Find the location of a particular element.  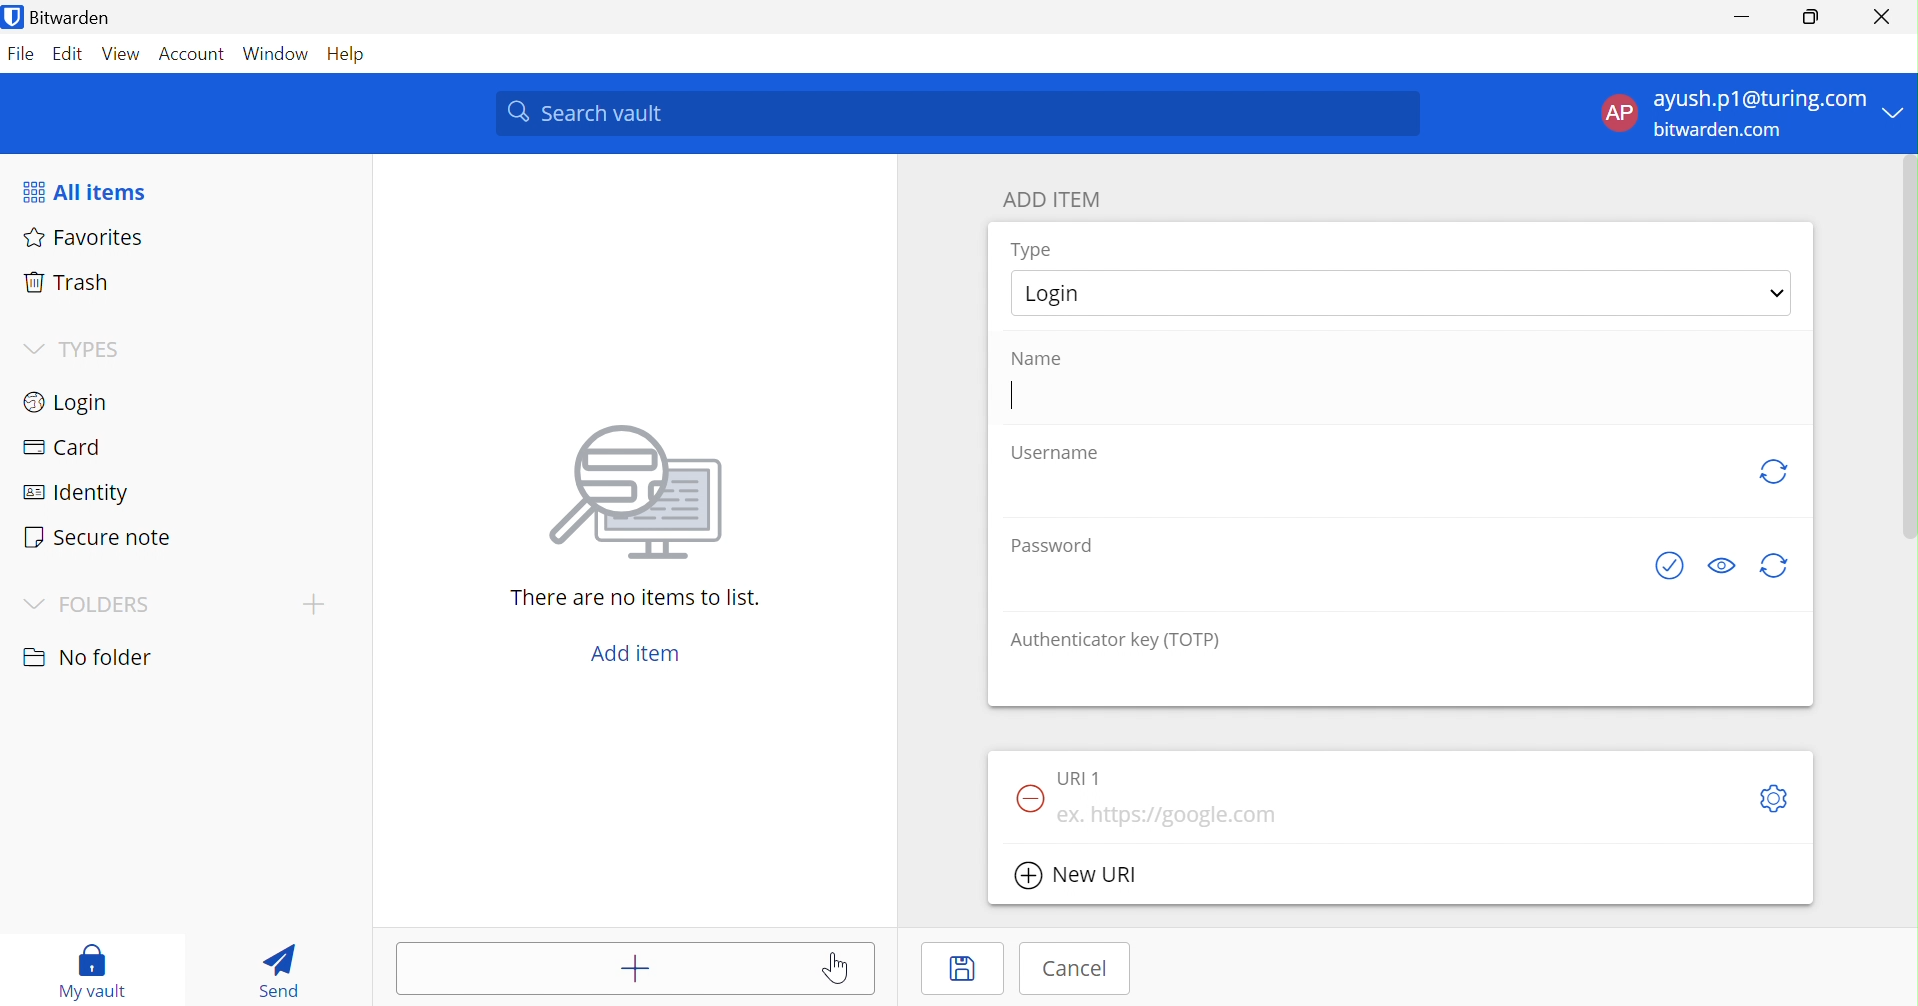

Login is located at coordinates (1060, 291).